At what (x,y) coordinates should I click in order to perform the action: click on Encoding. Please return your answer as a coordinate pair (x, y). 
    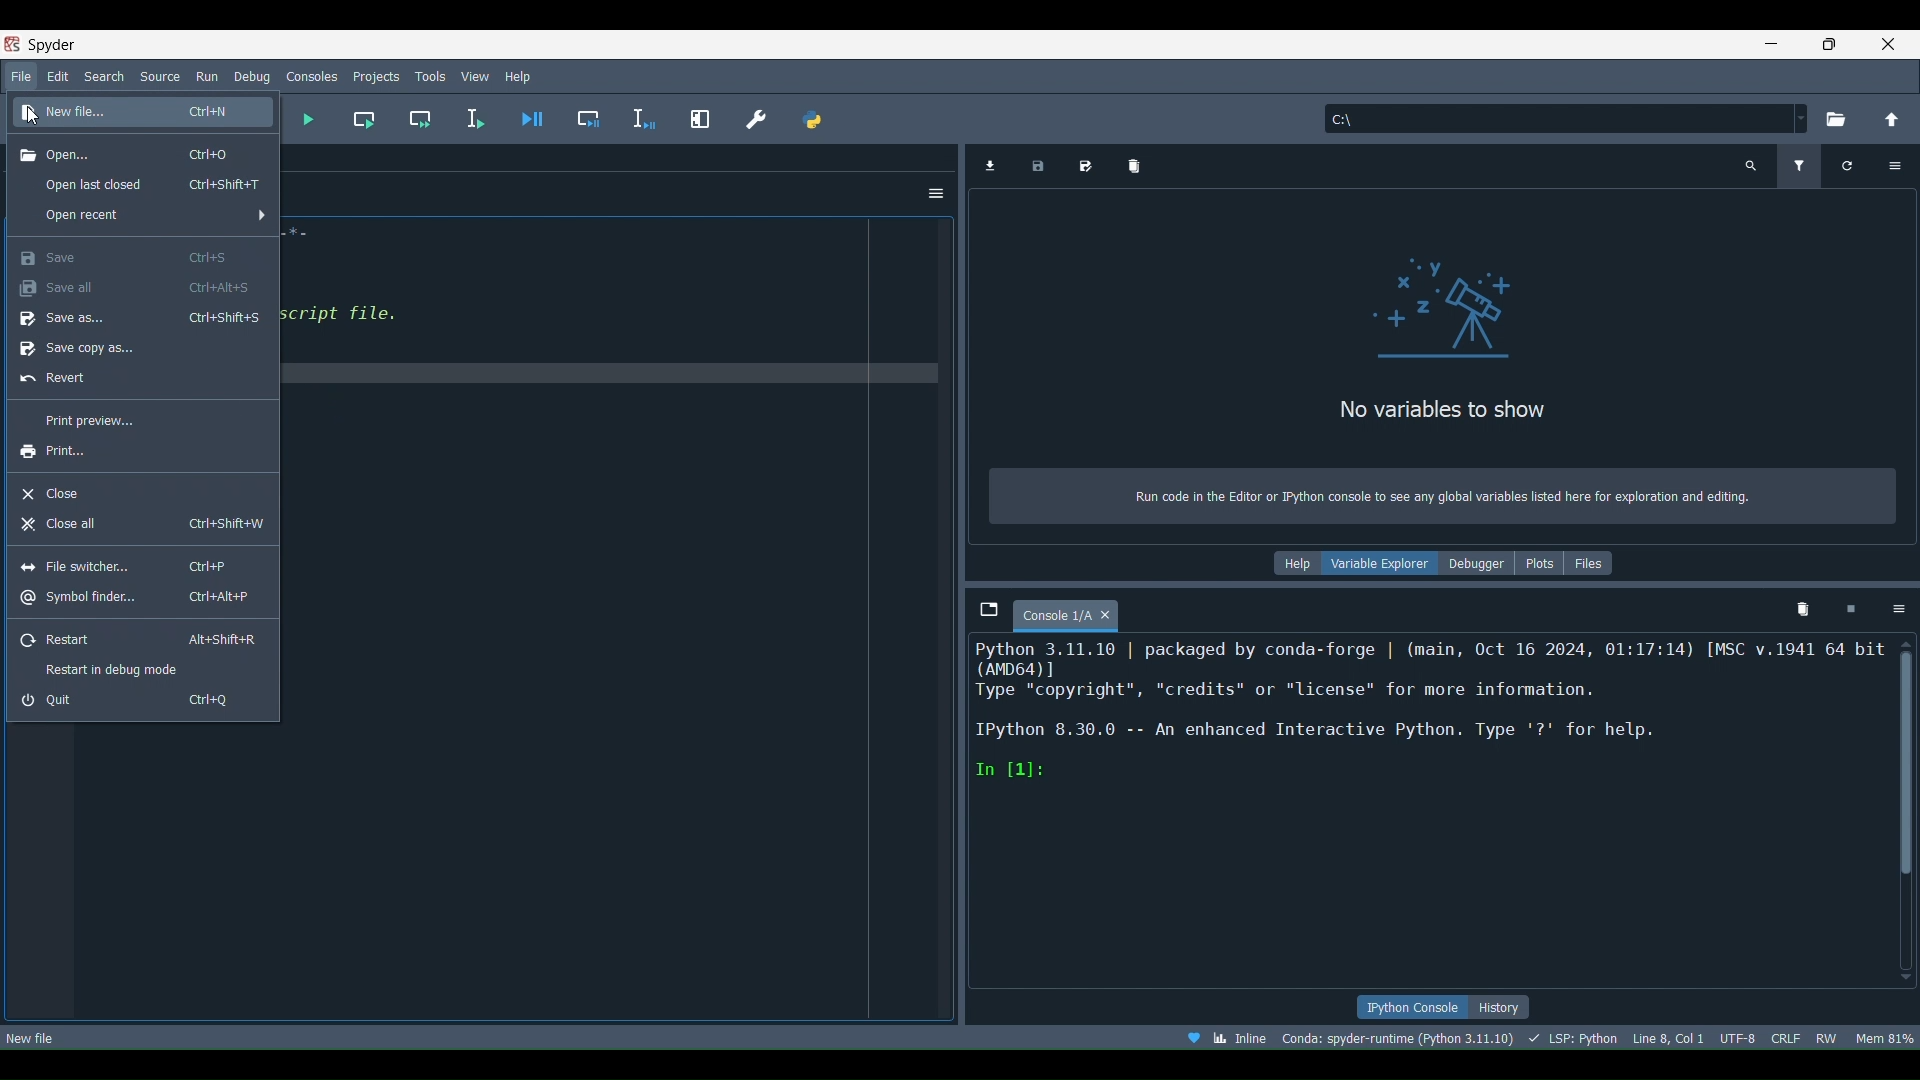
    Looking at the image, I should click on (1738, 1036).